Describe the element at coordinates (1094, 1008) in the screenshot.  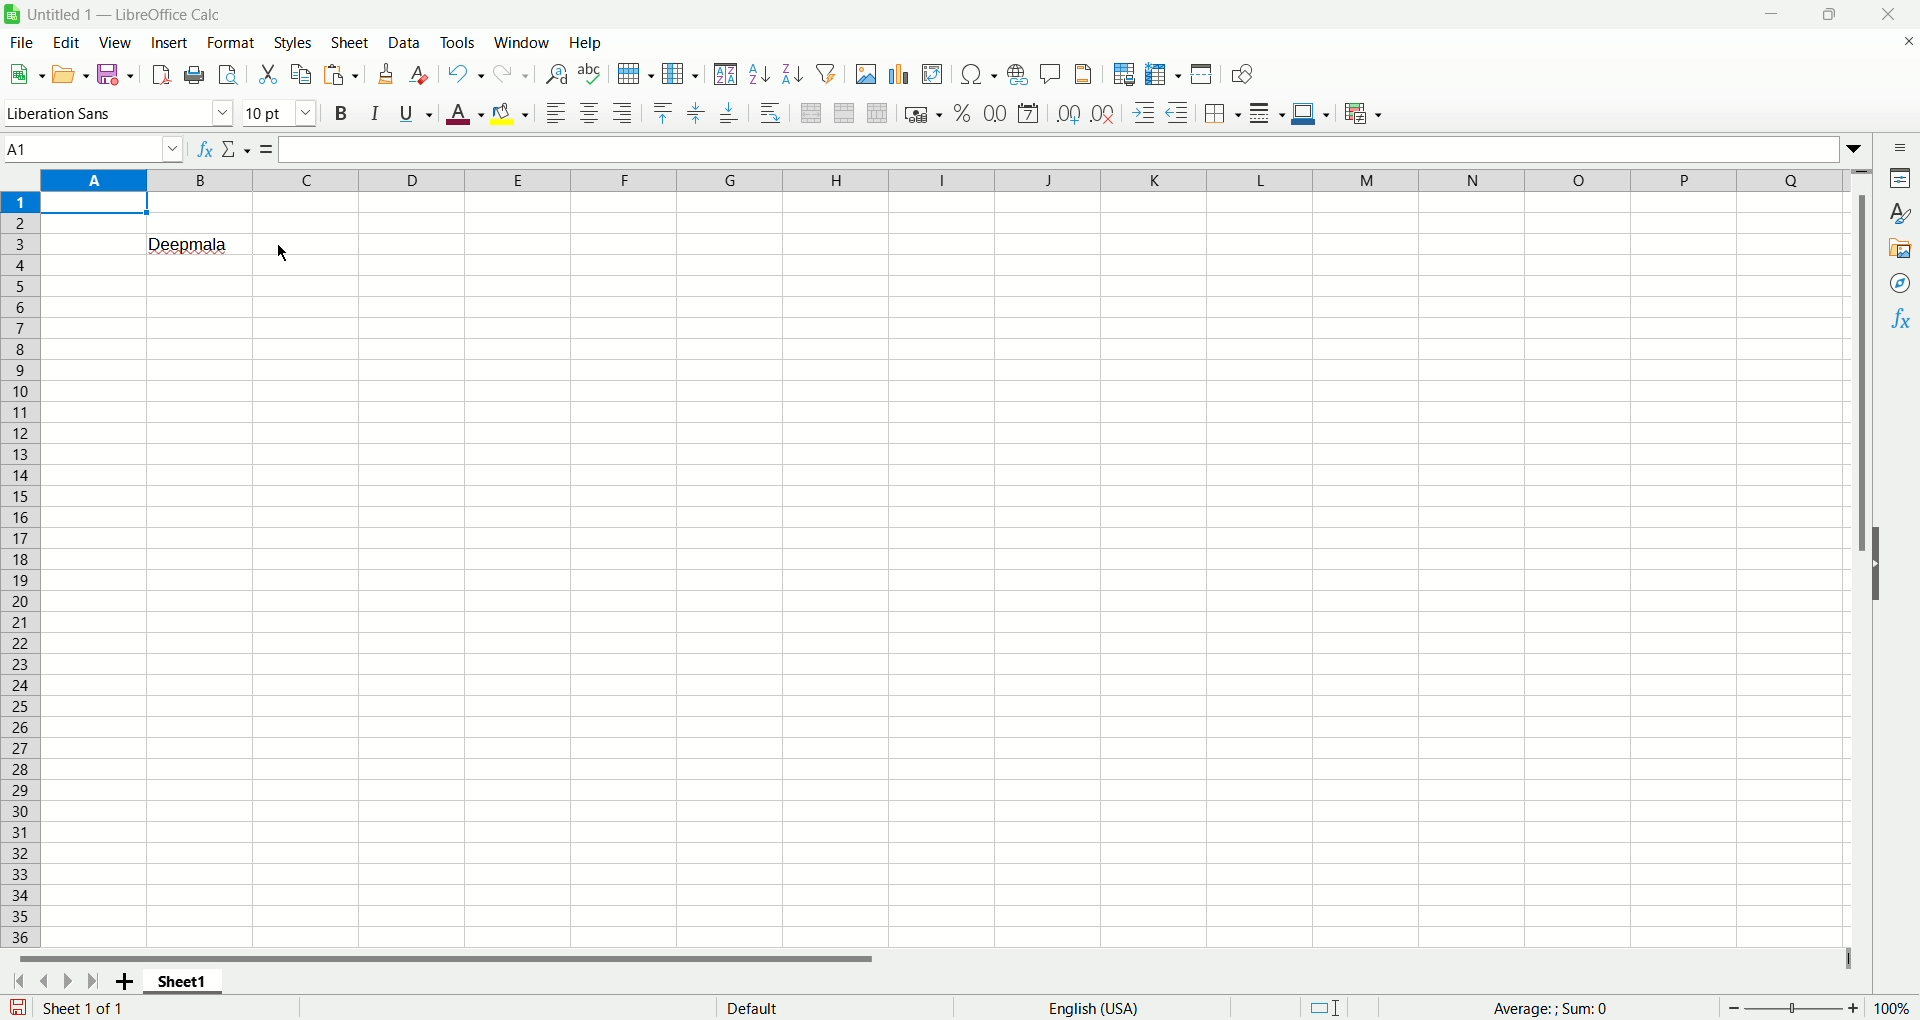
I see `Text language` at that location.